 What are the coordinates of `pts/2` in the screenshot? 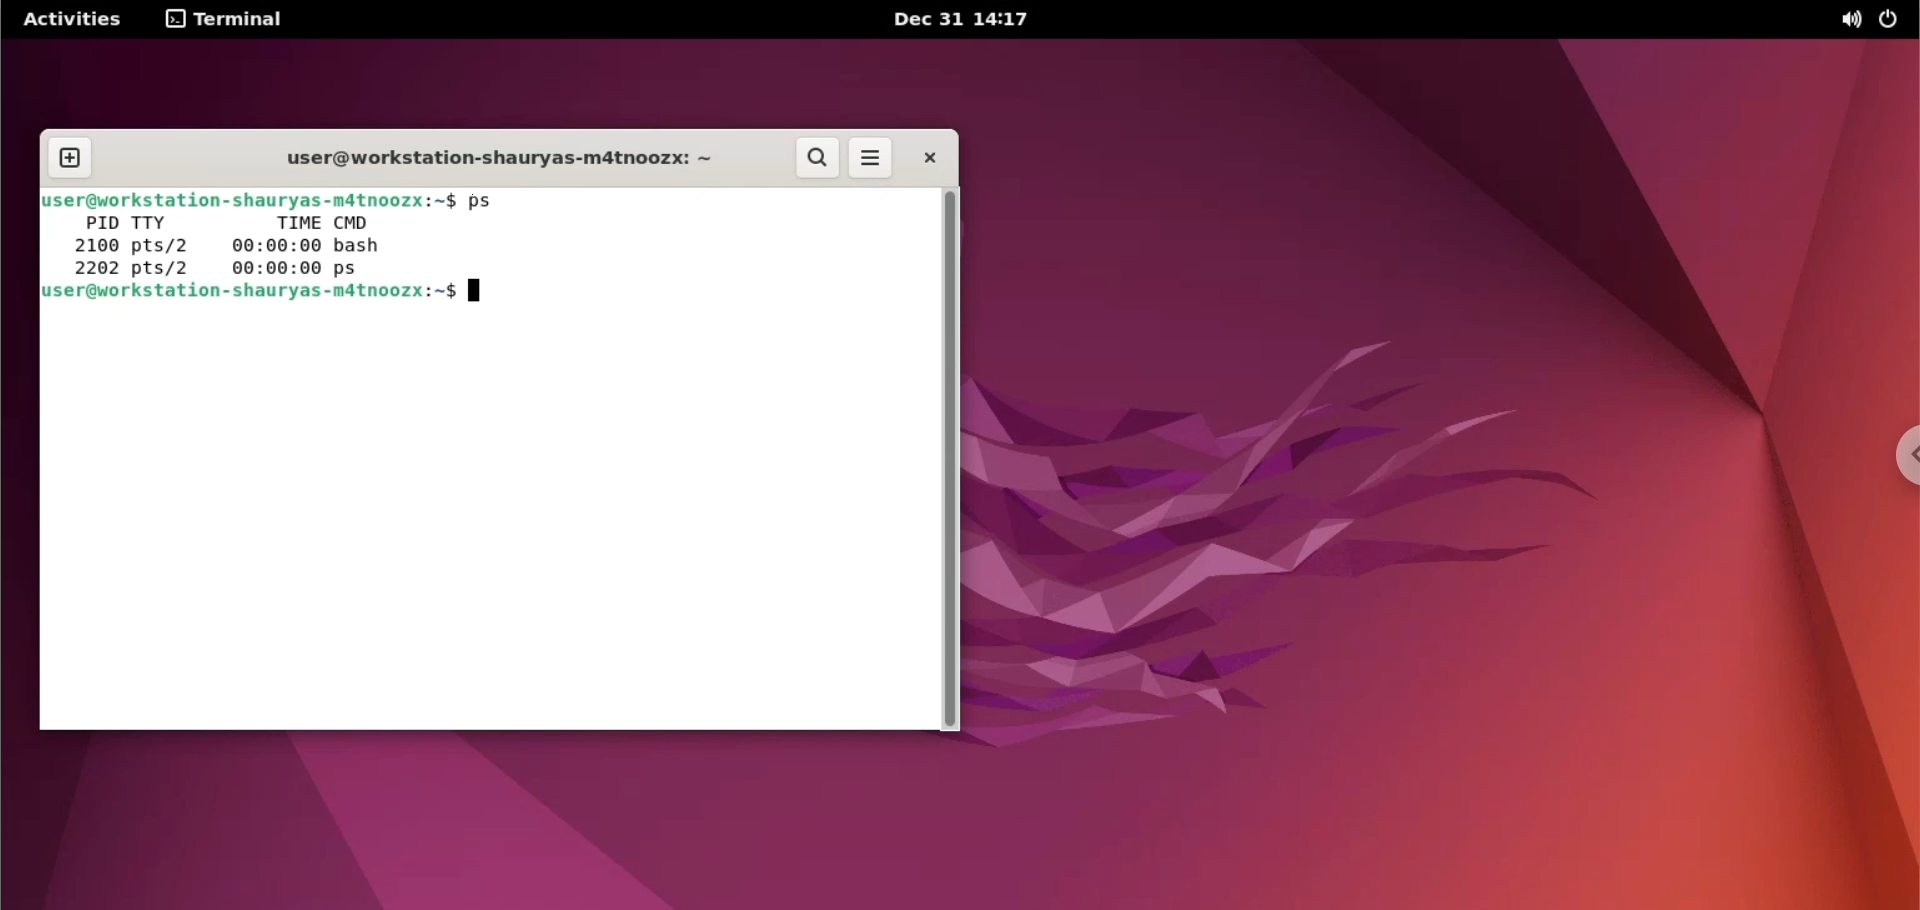 It's located at (159, 246).